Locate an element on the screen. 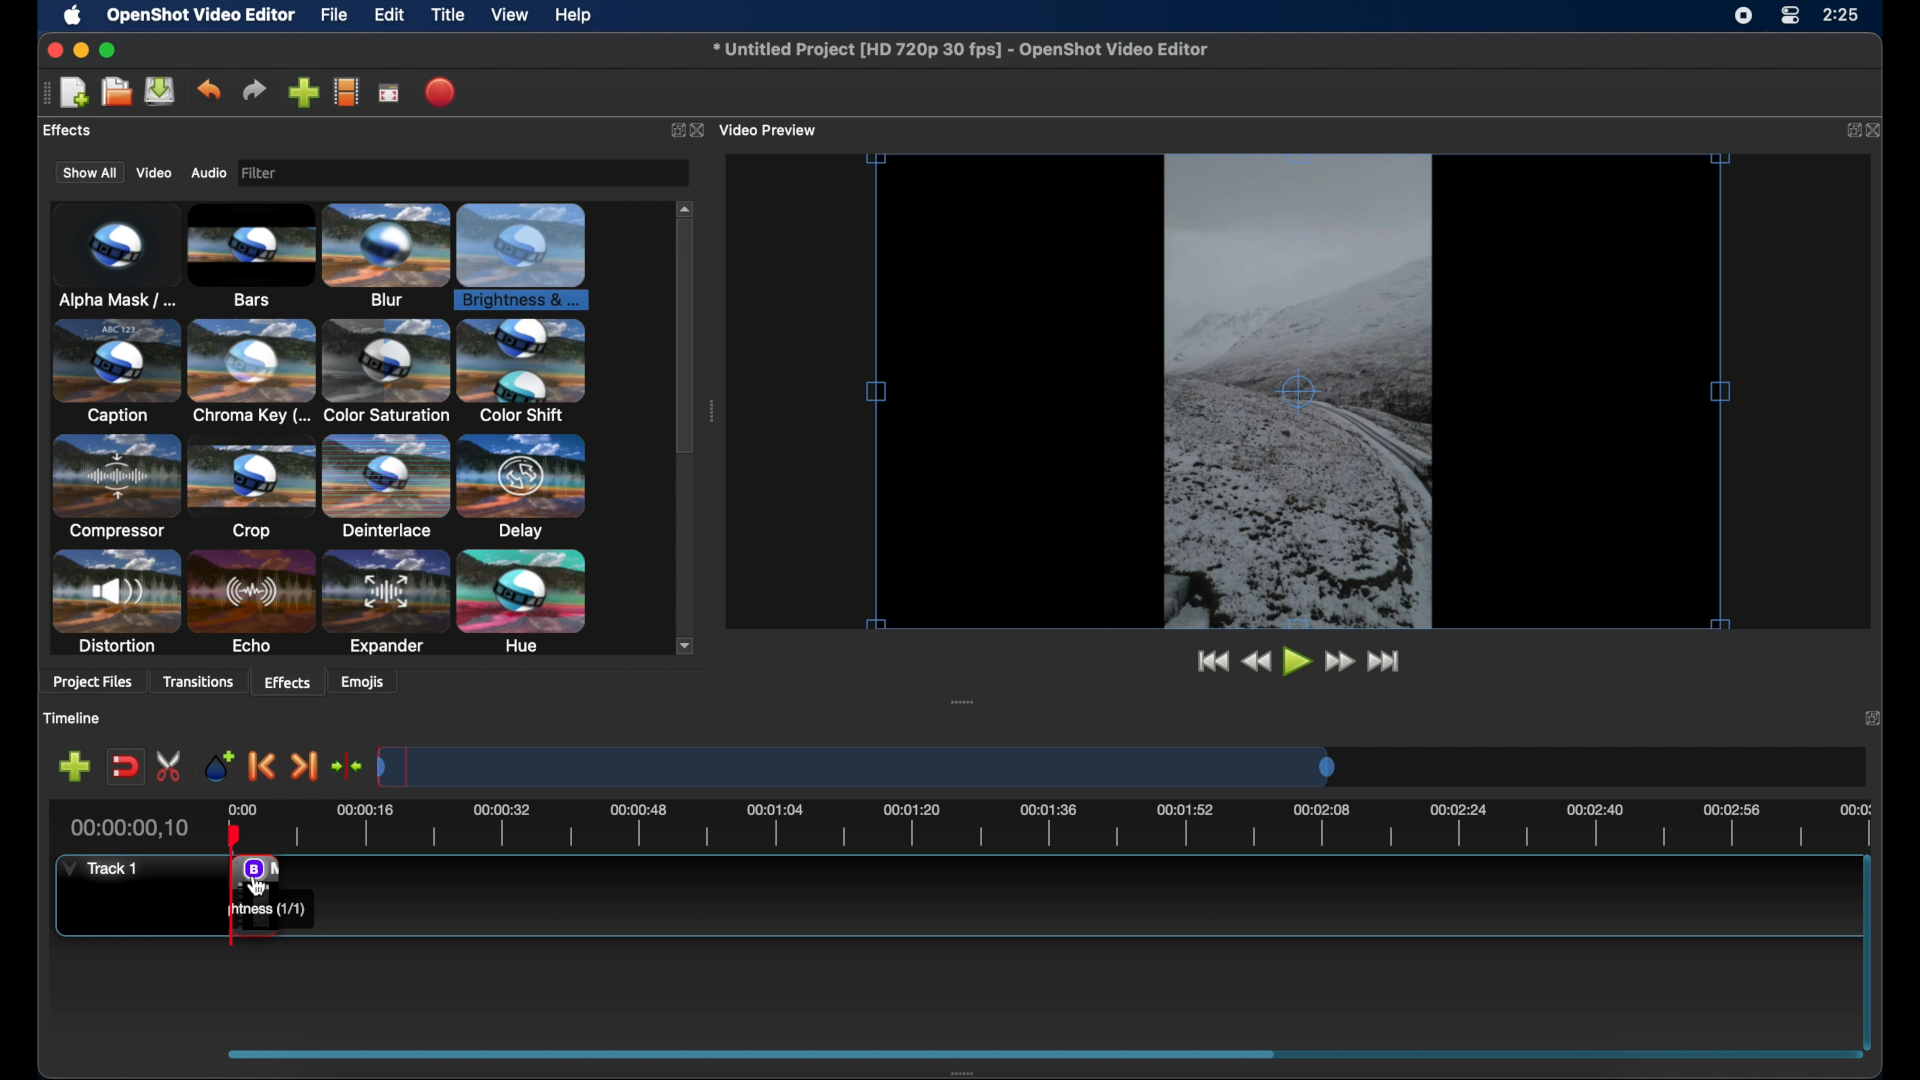 This screenshot has height=1080, width=1920. playhead is located at coordinates (234, 833).